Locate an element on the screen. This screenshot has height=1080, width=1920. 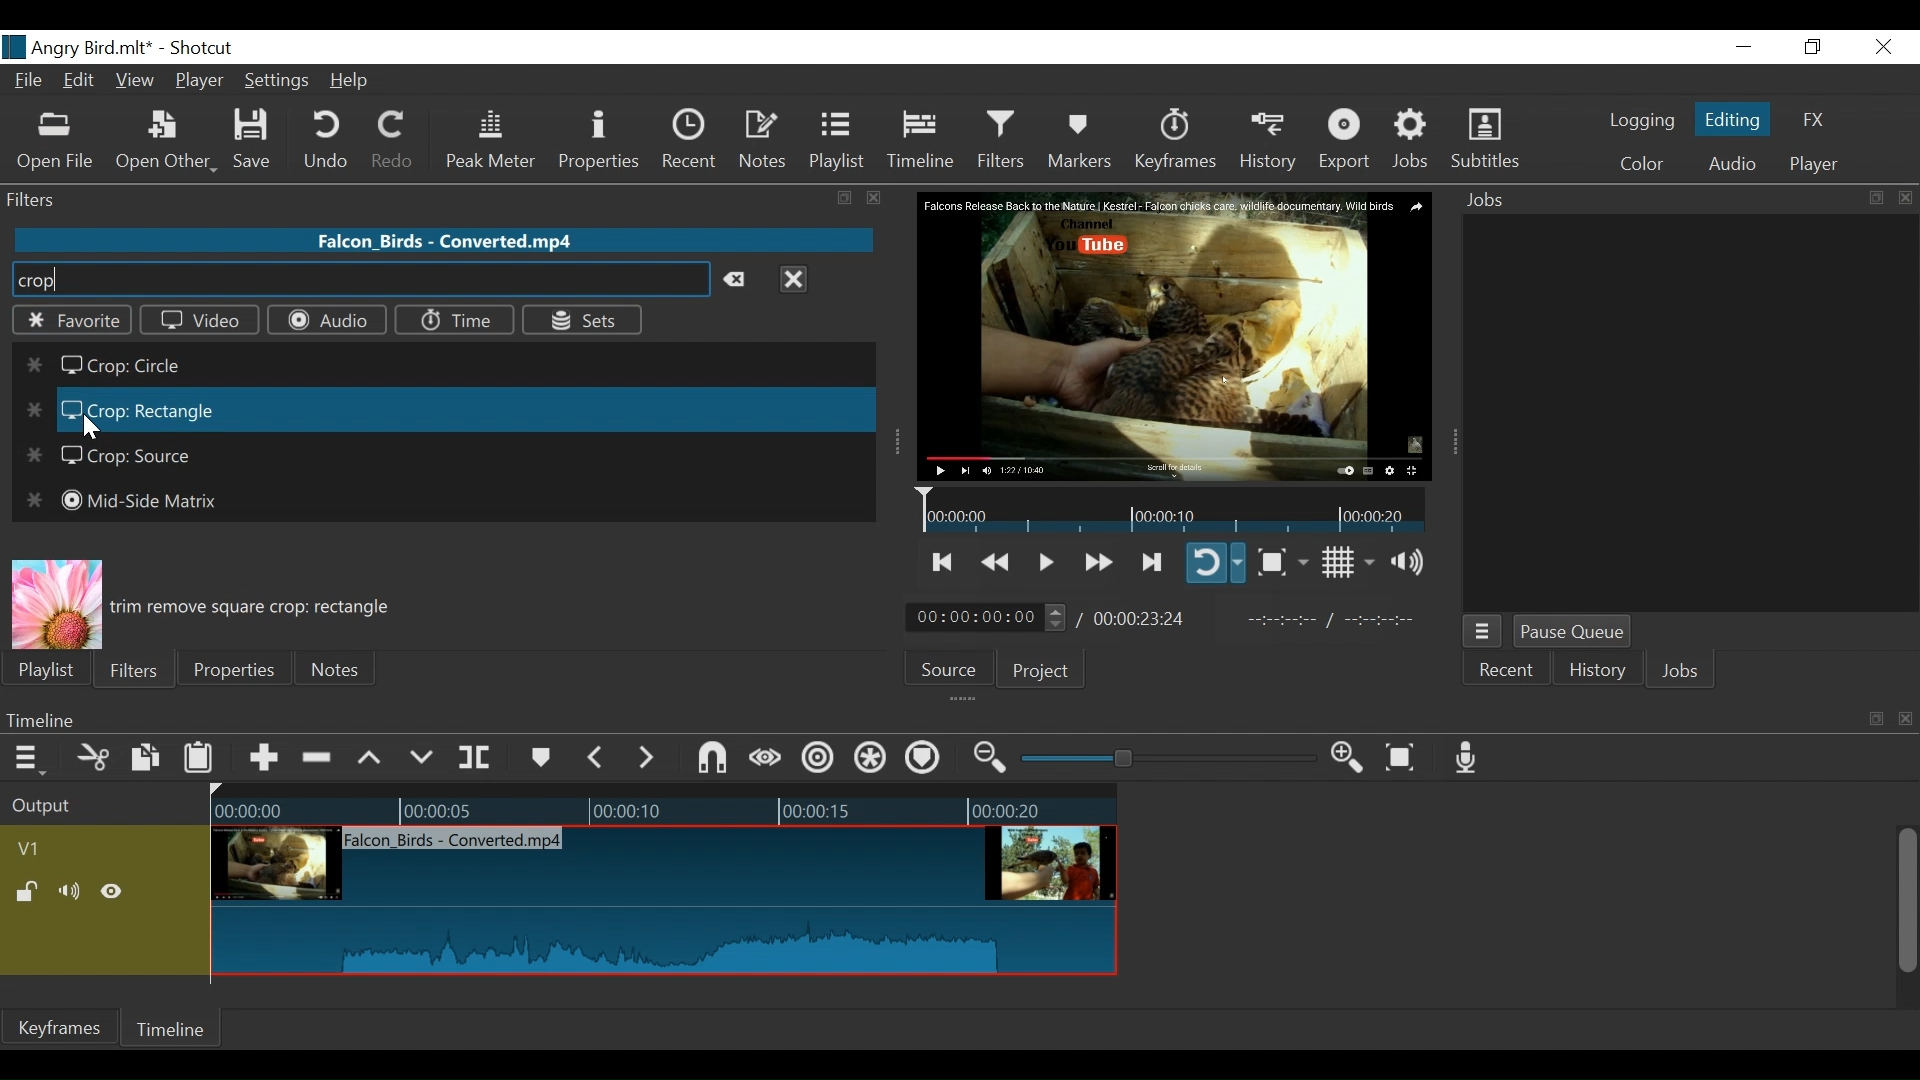
Media Viewer is located at coordinates (1175, 337).